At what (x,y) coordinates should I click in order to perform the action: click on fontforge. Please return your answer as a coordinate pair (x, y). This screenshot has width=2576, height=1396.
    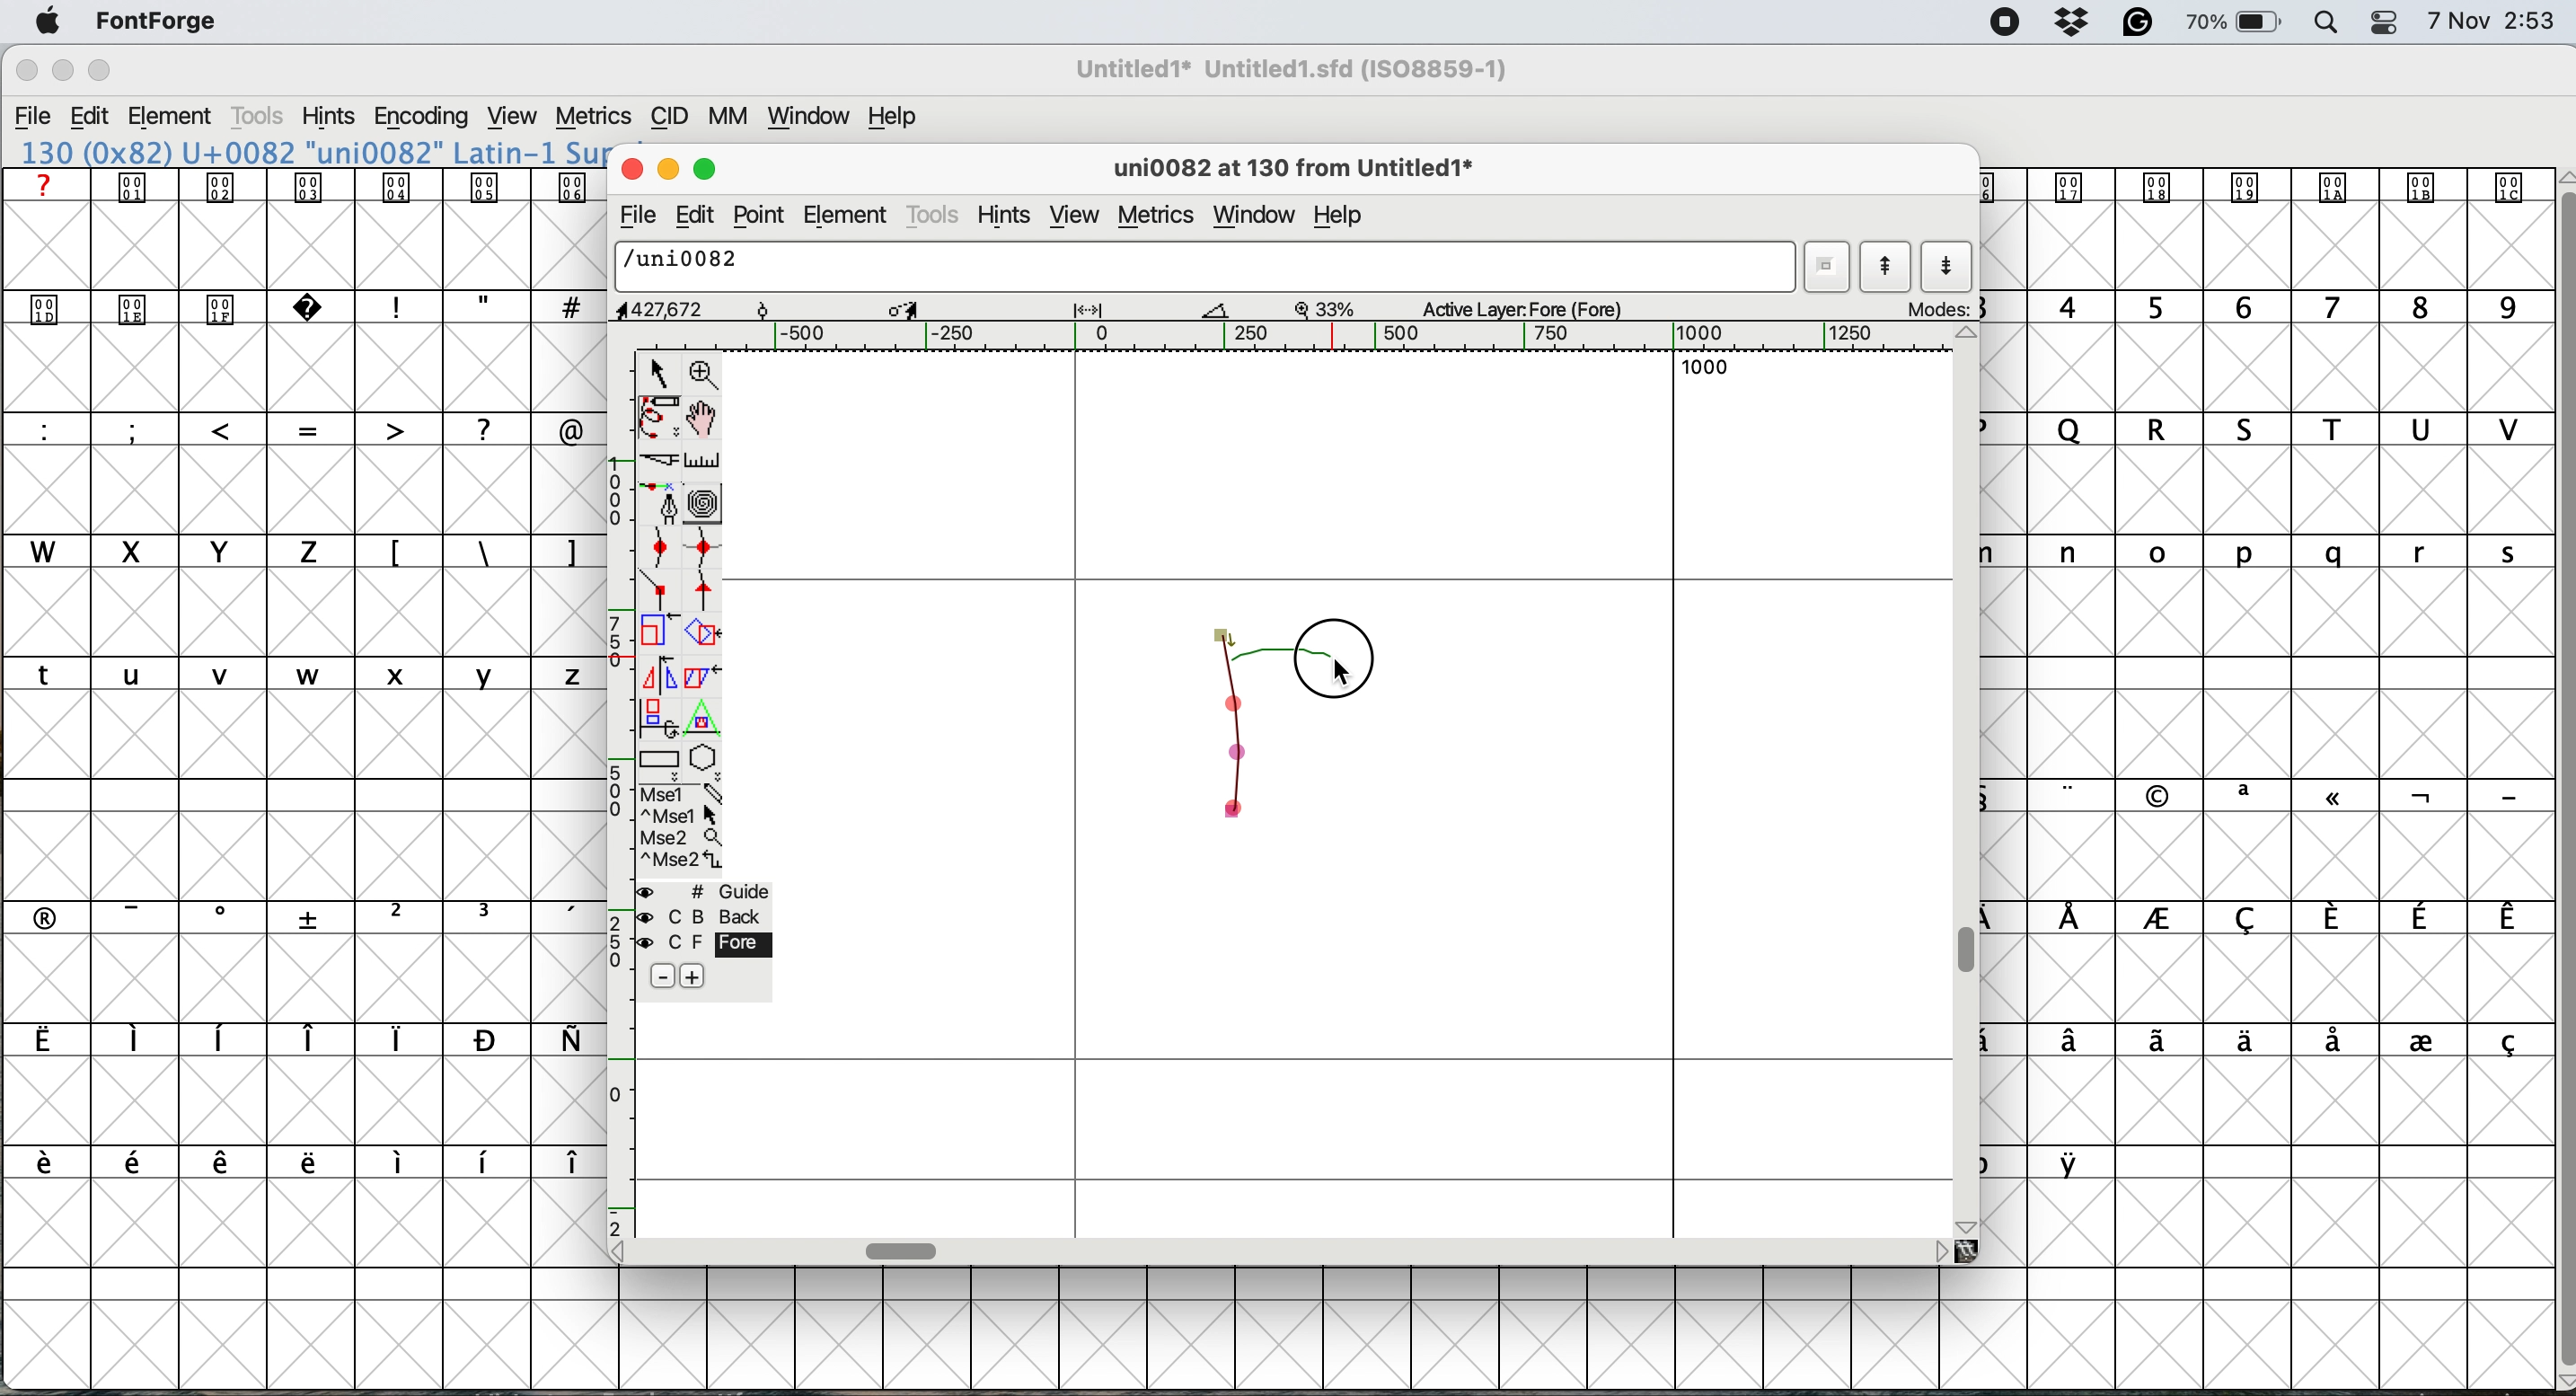
    Looking at the image, I should click on (156, 21).